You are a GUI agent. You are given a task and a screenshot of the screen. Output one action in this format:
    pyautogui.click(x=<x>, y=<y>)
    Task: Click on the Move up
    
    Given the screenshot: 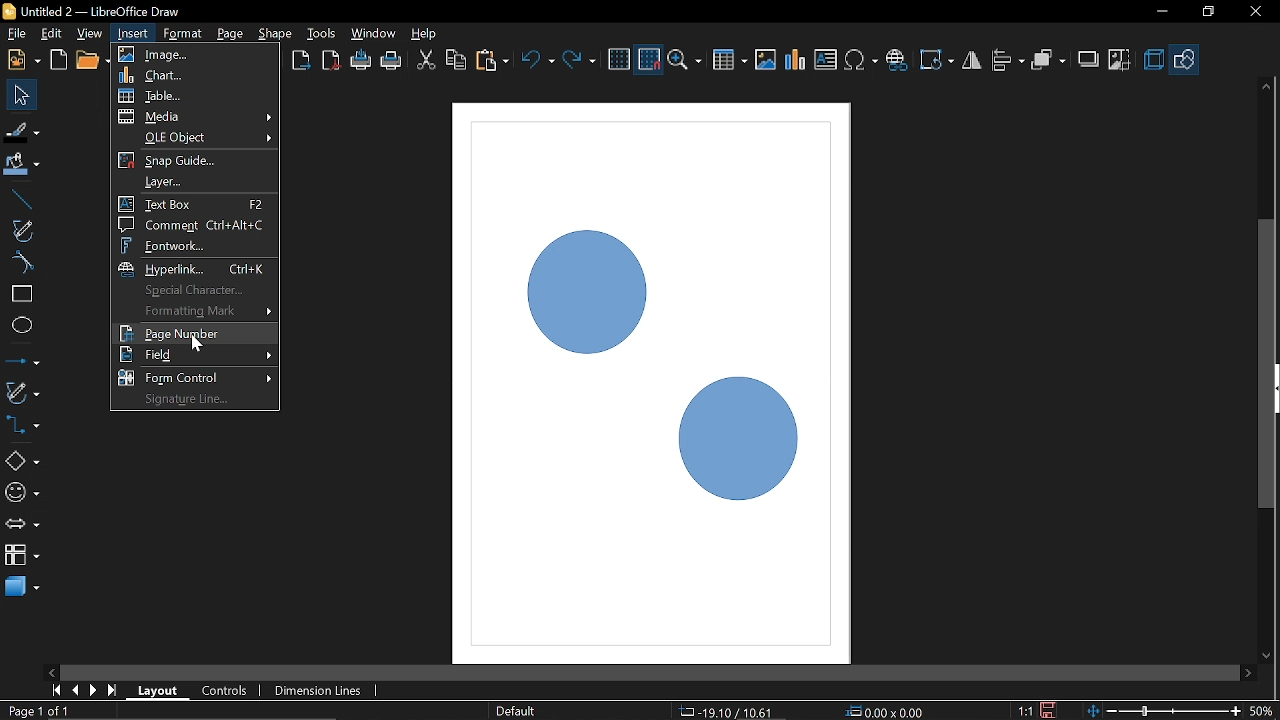 What is the action you would take?
    pyautogui.click(x=1266, y=86)
    